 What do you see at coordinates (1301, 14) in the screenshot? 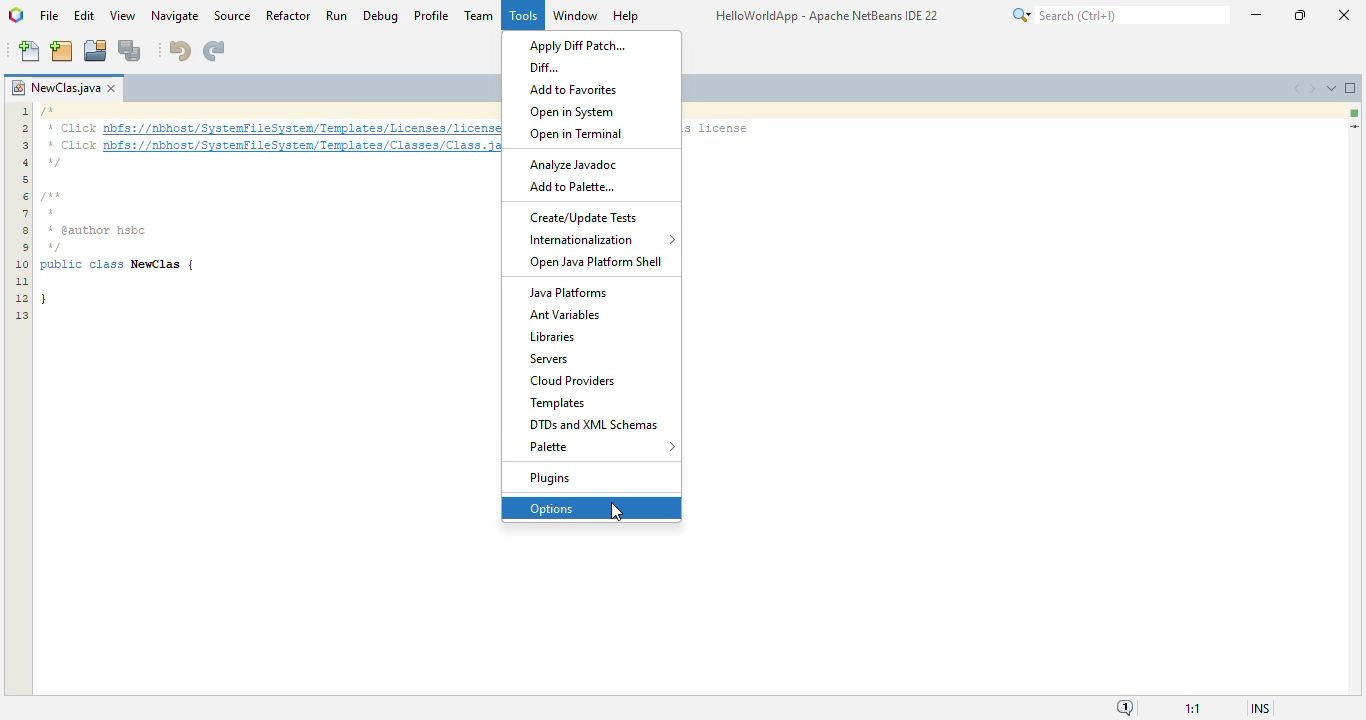
I see `maximize` at bounding box center [1301, 14].